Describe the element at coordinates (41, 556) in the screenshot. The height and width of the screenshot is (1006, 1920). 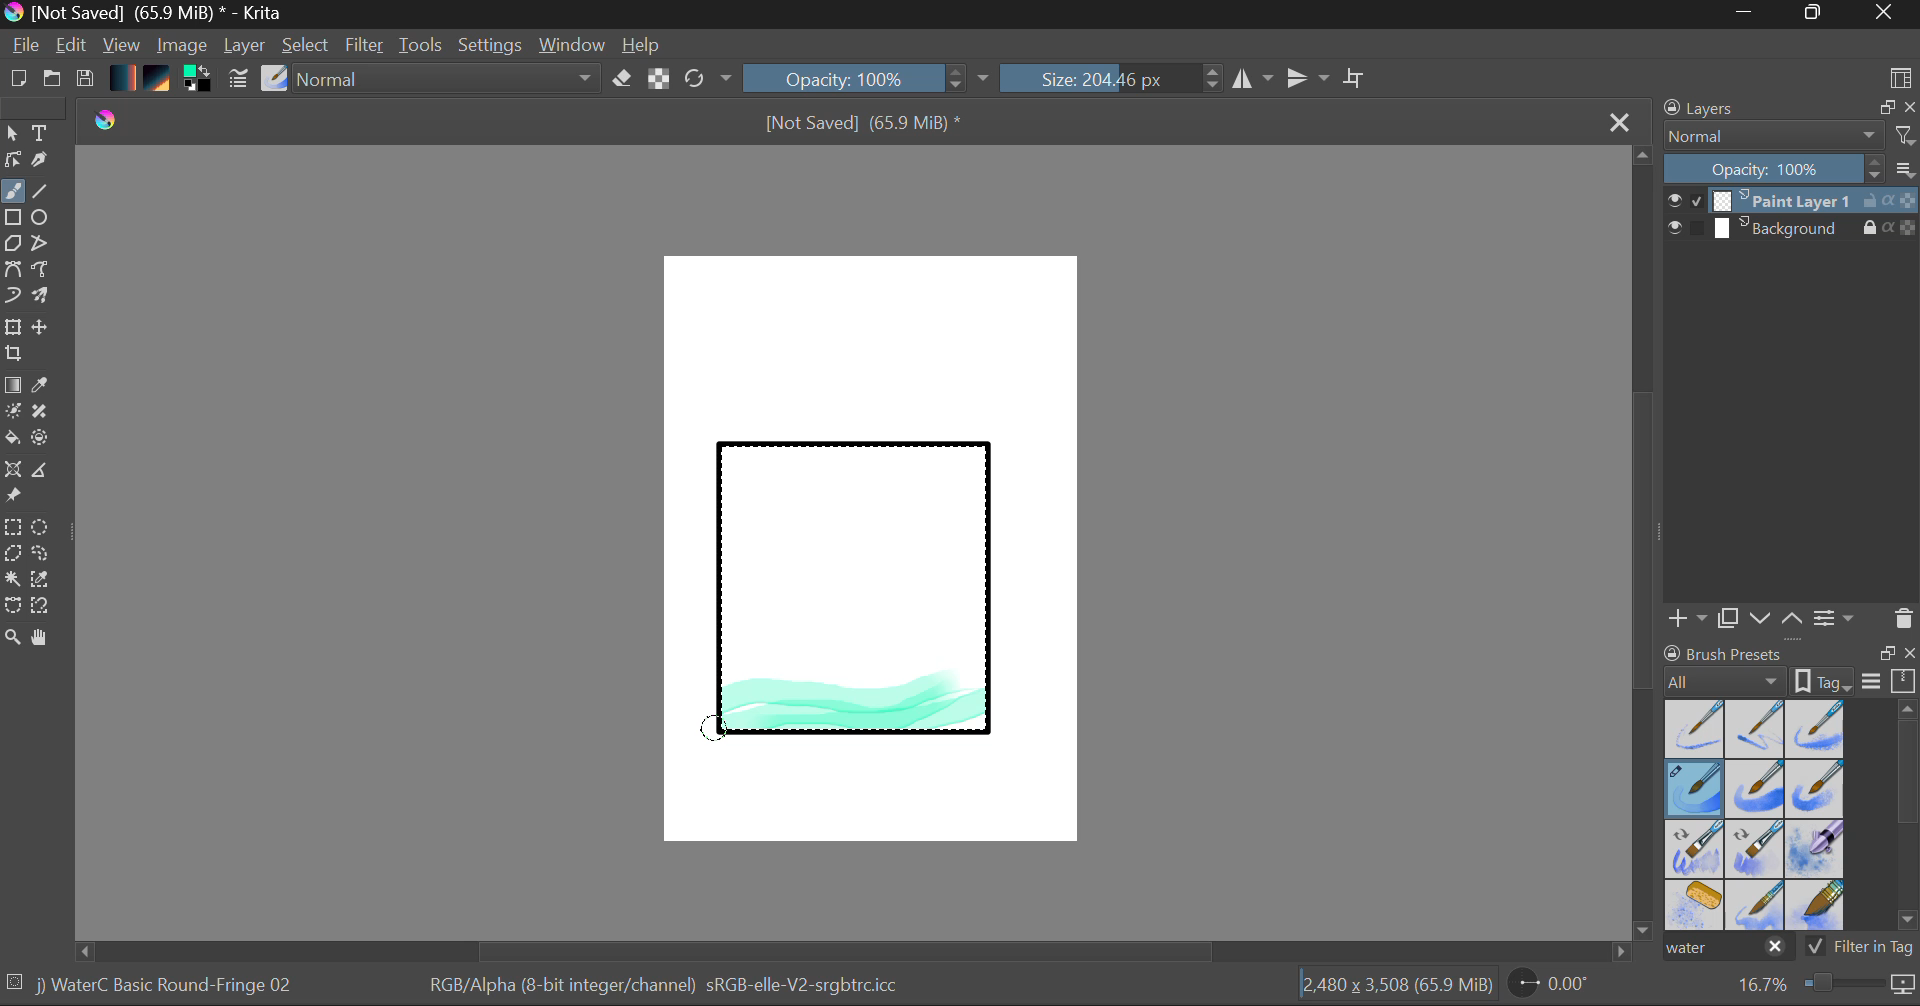
I see `Freehand Selection` at that location.